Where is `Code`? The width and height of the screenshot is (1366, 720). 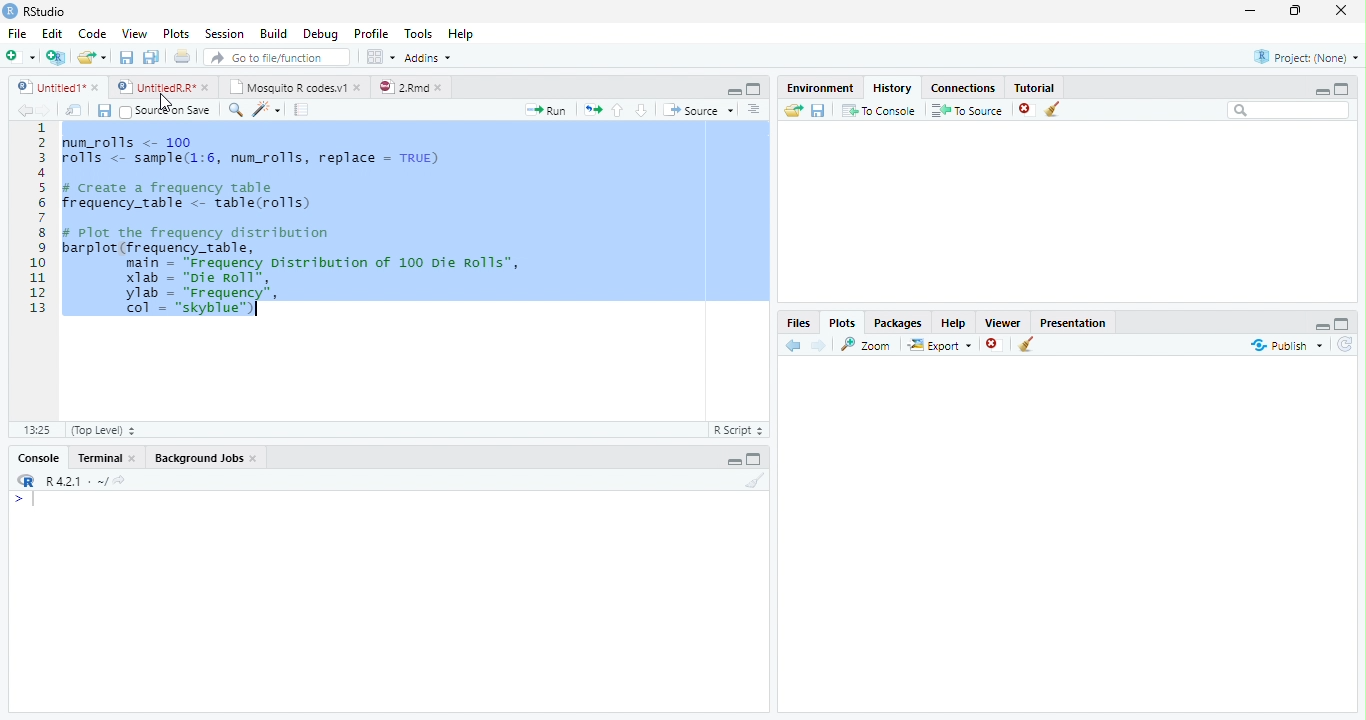 Code is located at coordinates (94, 31).